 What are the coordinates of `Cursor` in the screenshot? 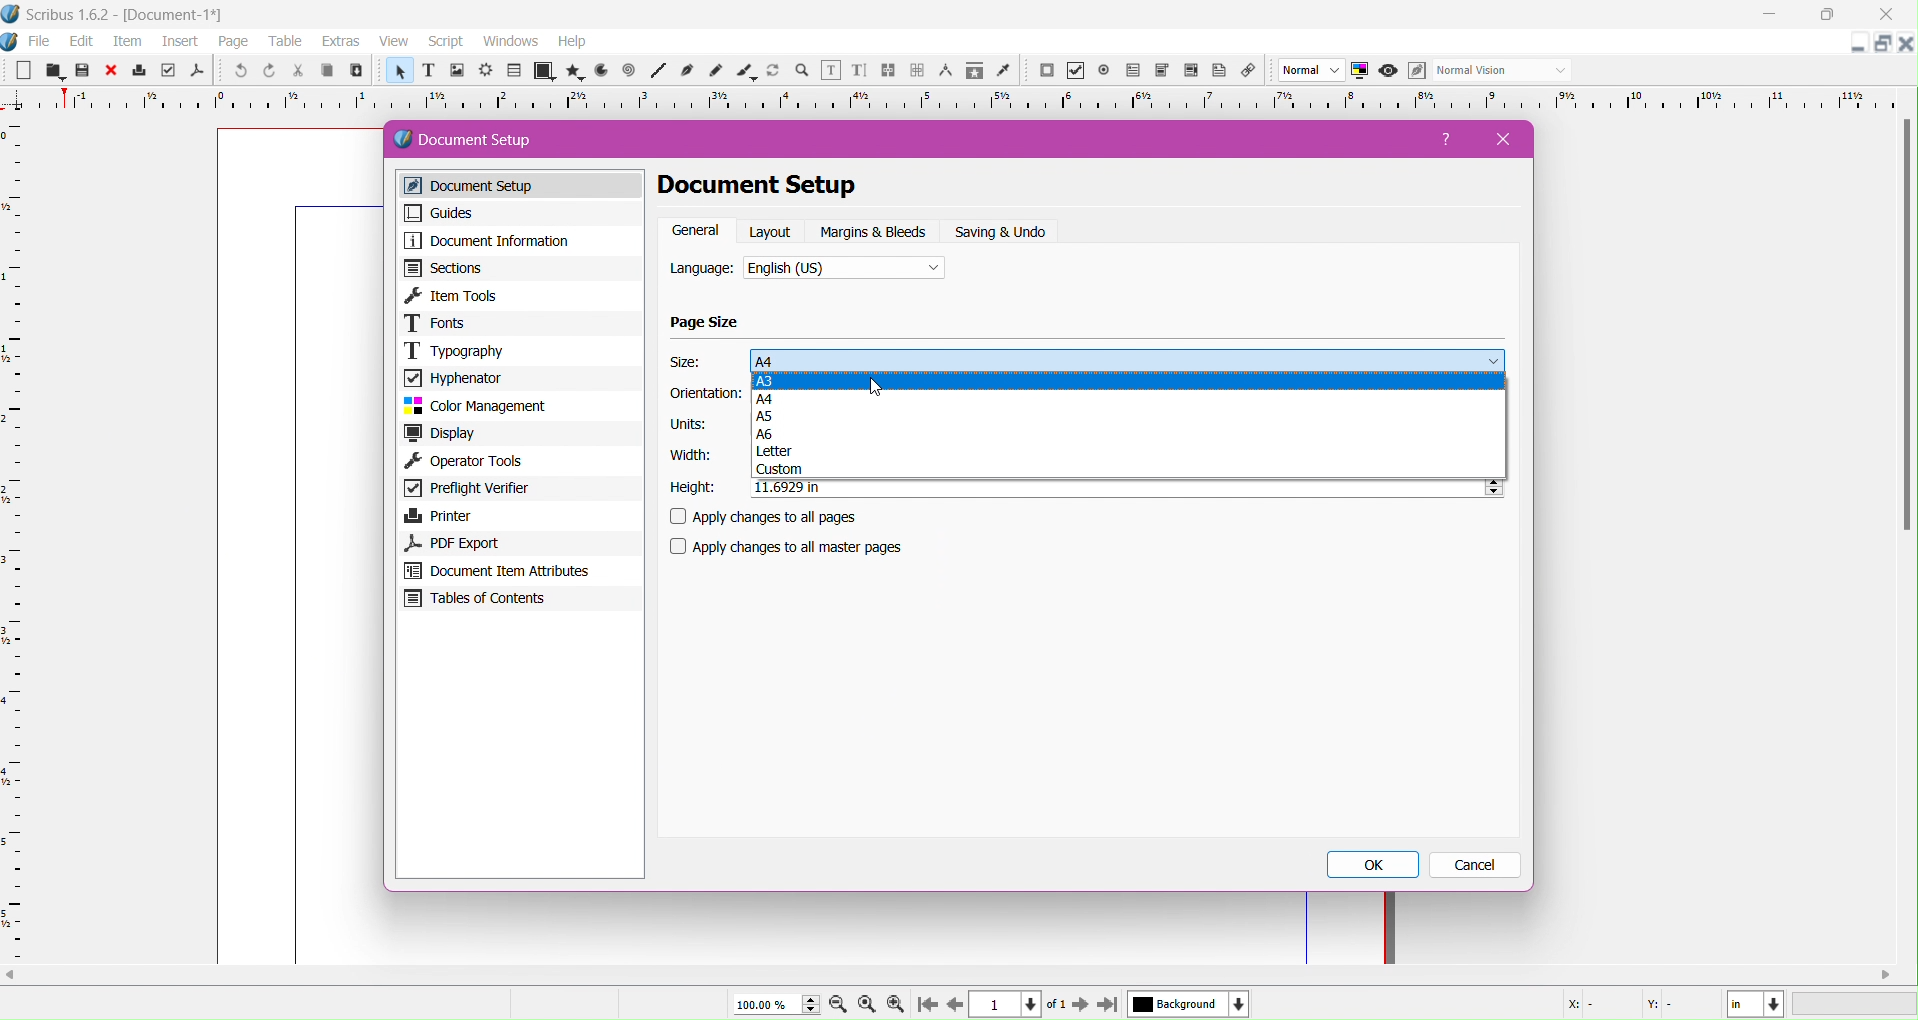 It's located at (877, 387).